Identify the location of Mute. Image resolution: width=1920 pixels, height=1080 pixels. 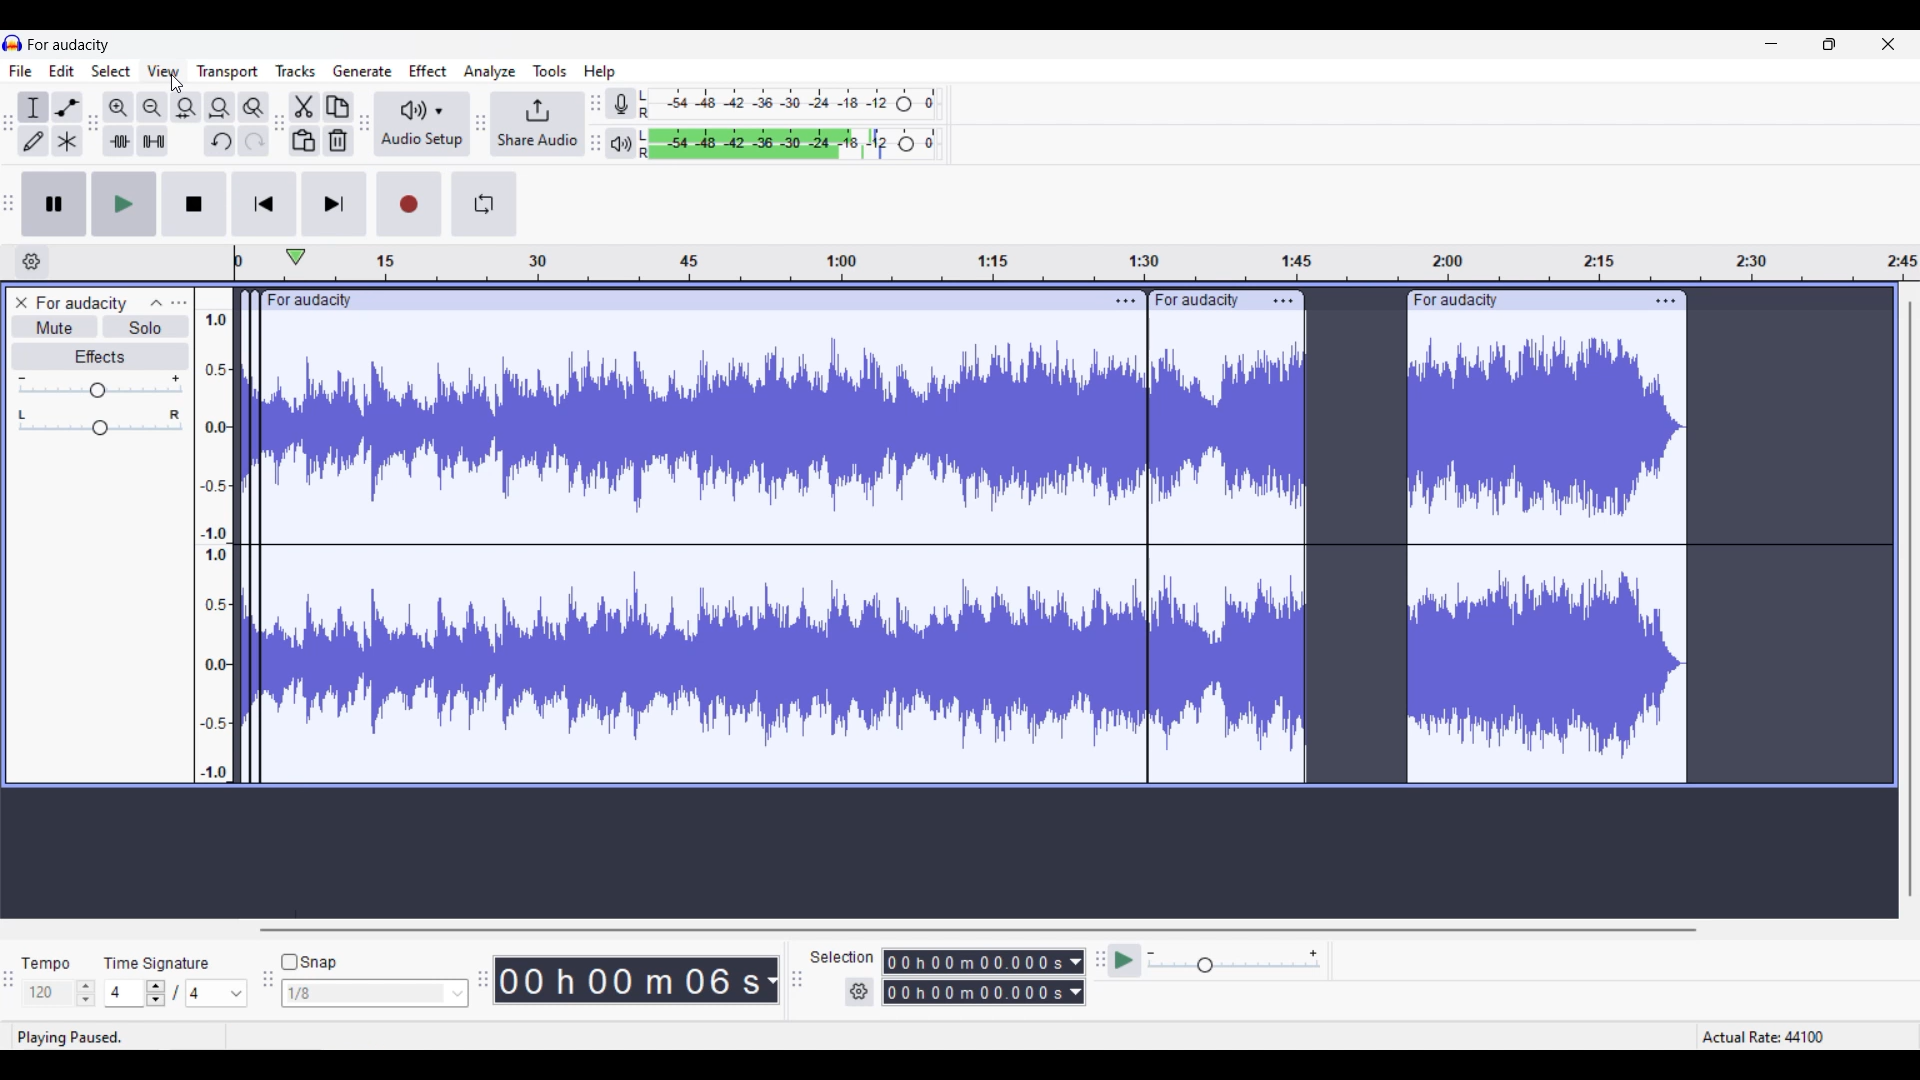
(54, 326).